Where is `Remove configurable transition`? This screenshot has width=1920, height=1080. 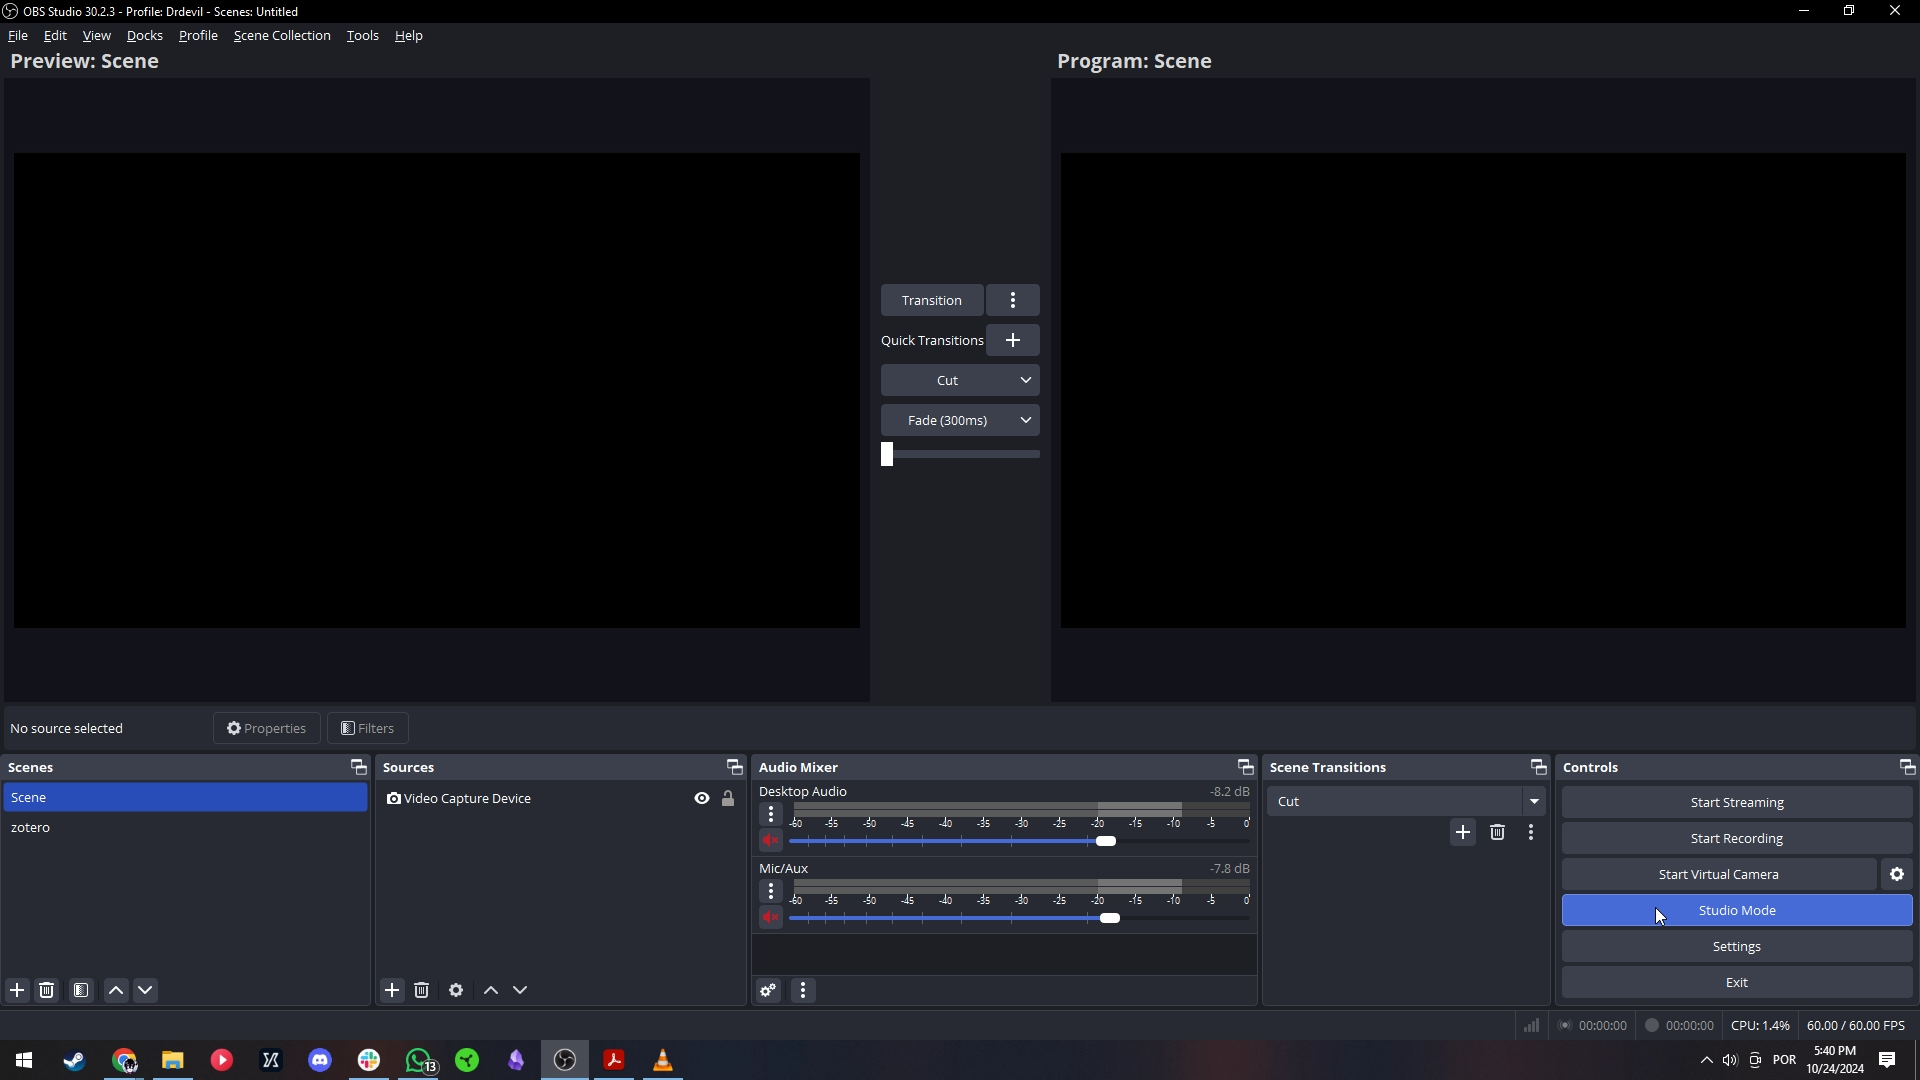
Remove configurable transition is located at coordinates (1497, 833).